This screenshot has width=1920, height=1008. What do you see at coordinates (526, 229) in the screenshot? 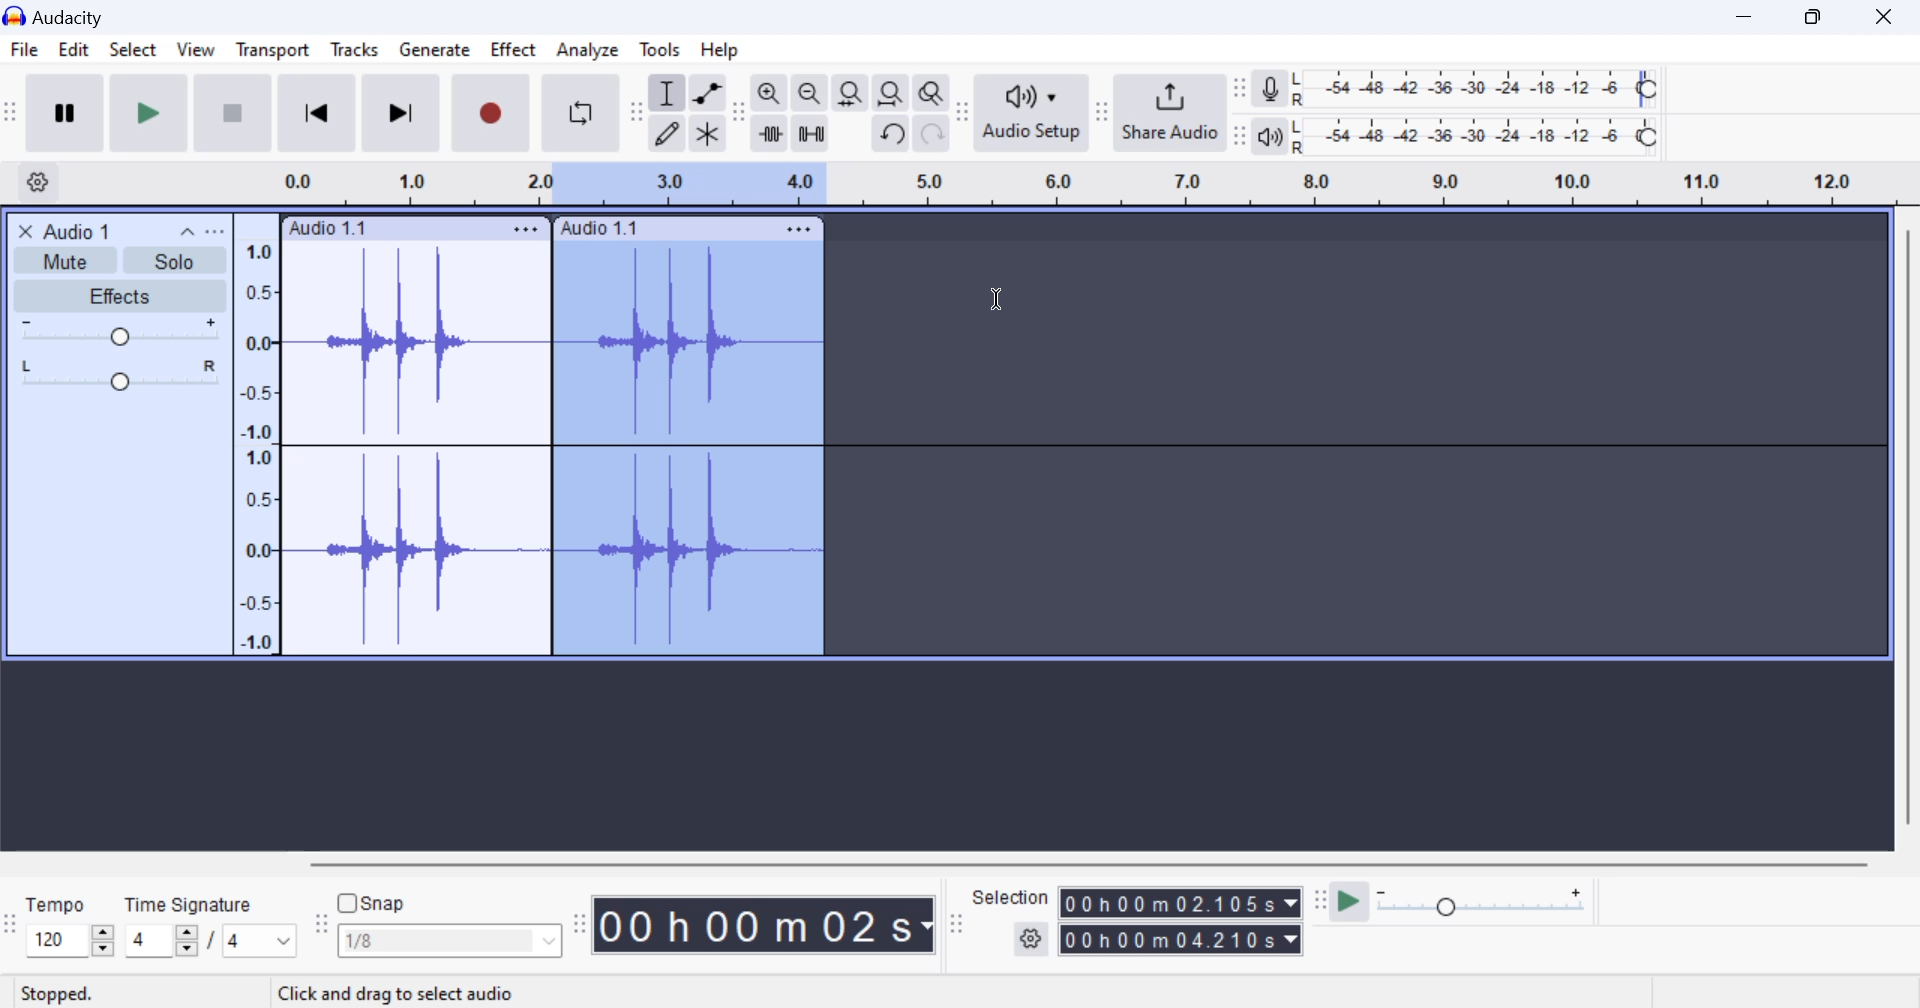
I see `Clip Settings` at bounding box center [526, 229].